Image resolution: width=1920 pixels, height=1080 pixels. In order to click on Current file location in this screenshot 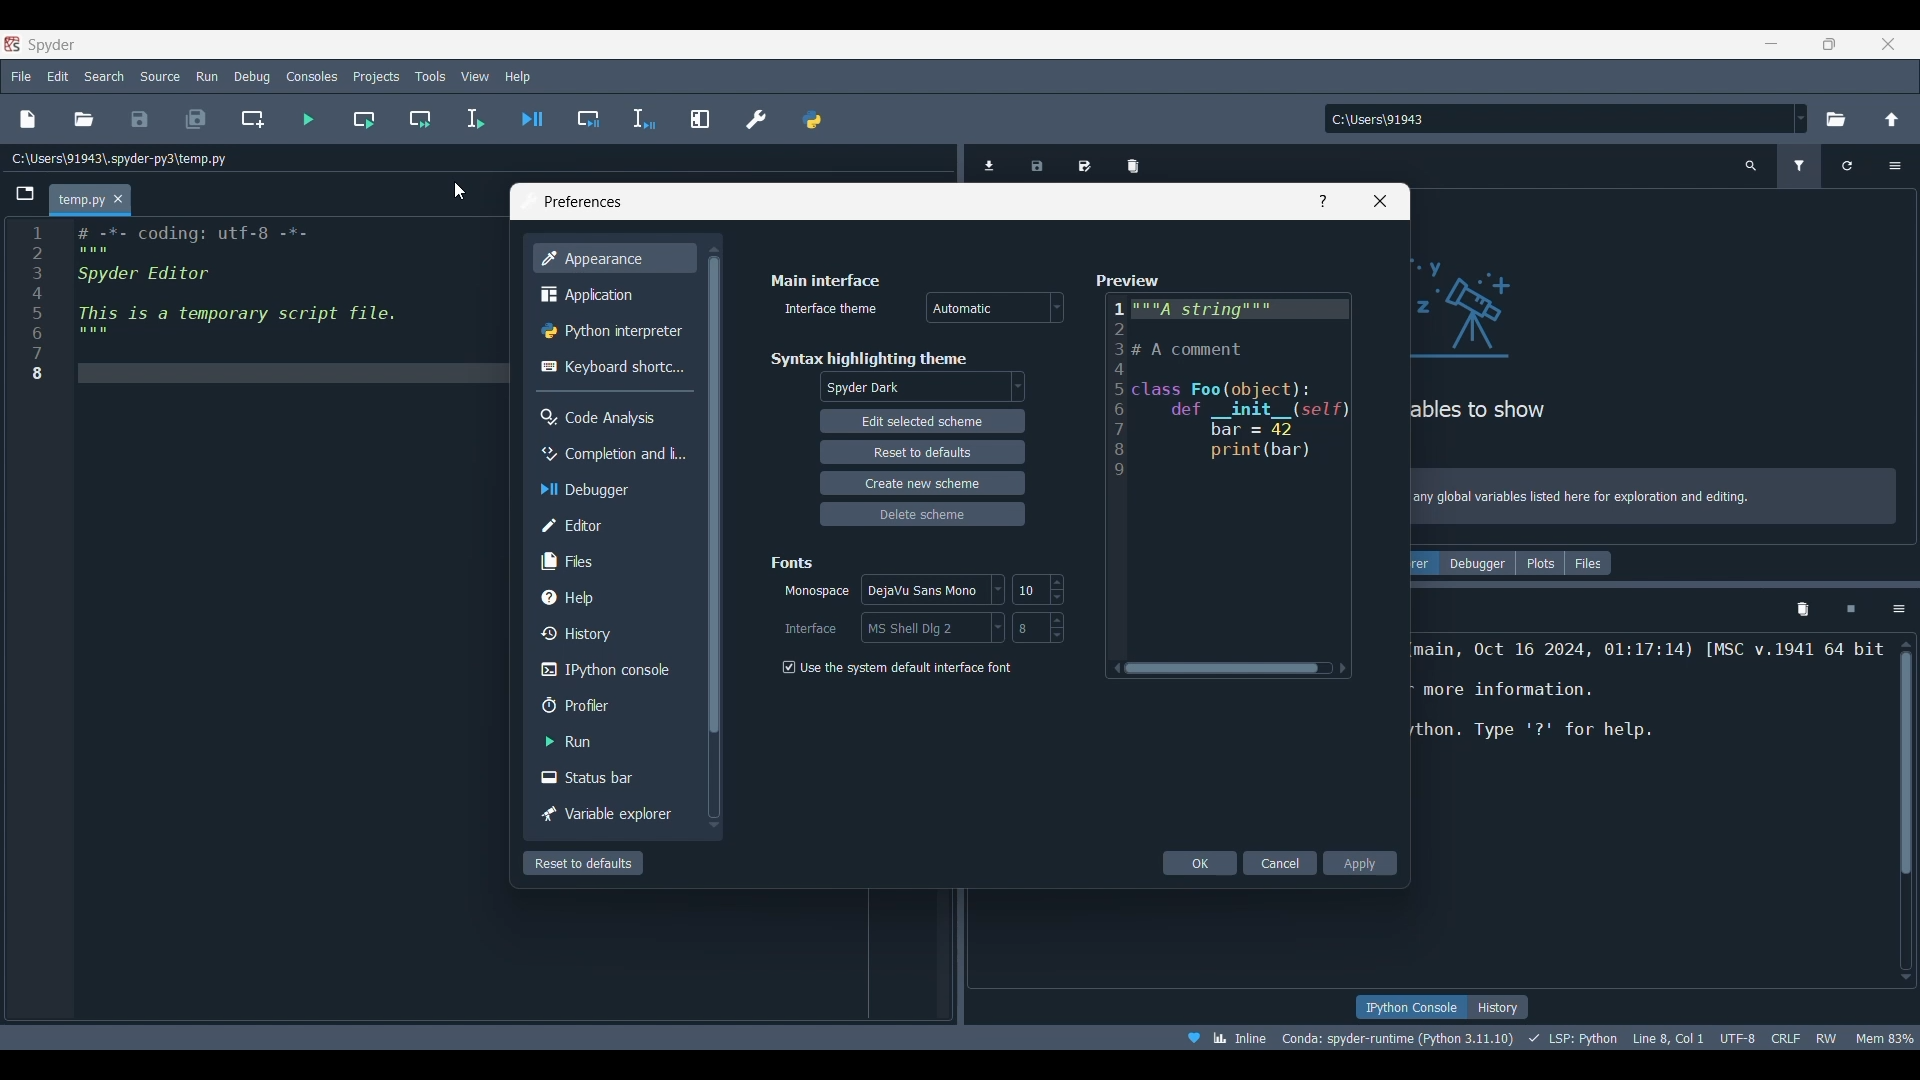, I will do `click(120, 159)`.